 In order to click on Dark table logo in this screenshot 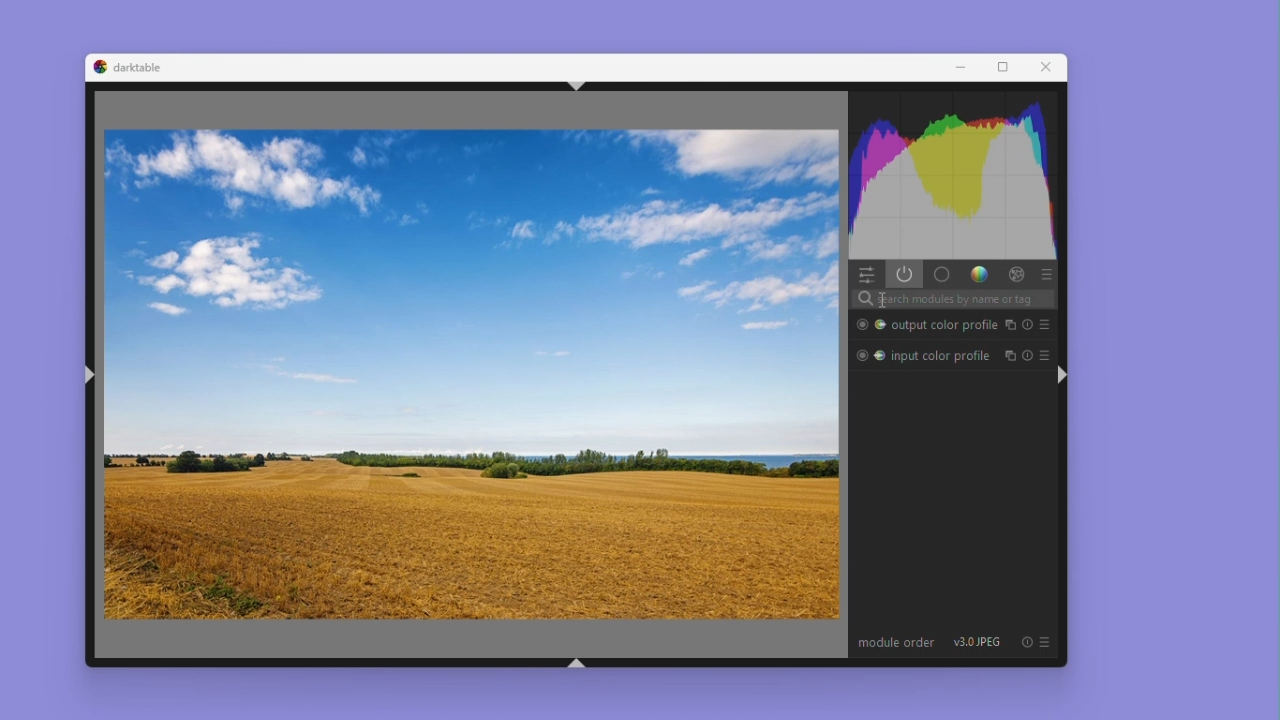, I will do `click(97, 67)`.